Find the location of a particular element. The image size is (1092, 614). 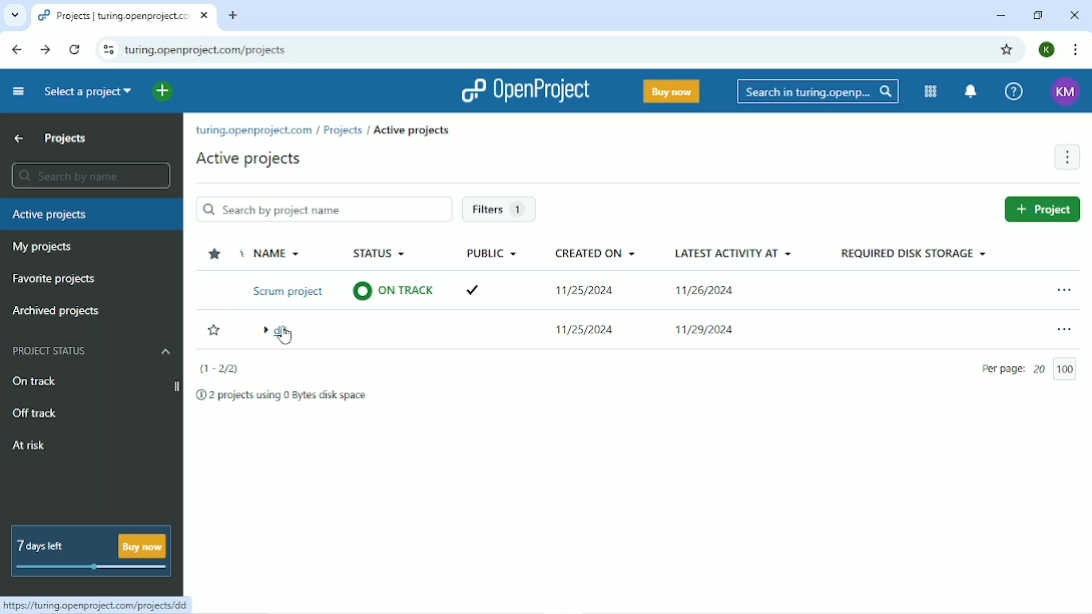

Forward is located at coordinates (45, 50).